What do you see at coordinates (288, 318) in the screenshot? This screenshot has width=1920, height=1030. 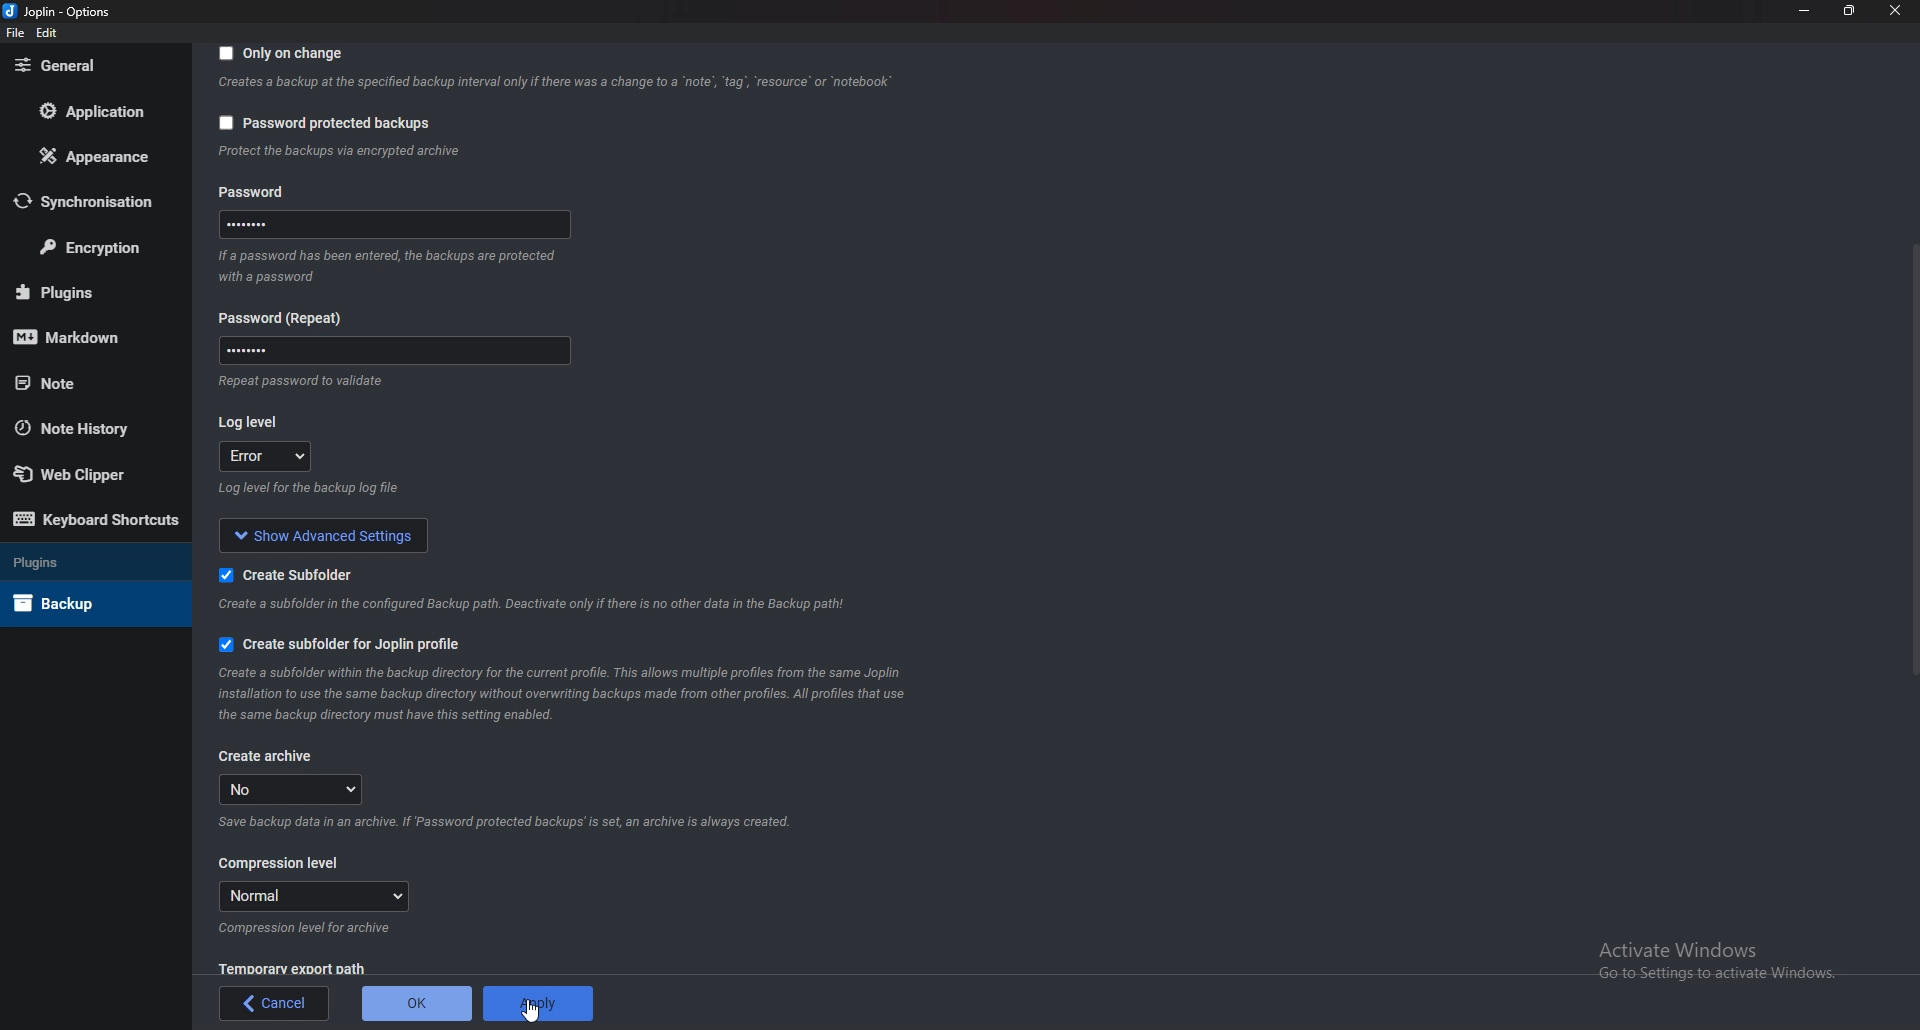 I see `Password` at bounding box center [288, 318].